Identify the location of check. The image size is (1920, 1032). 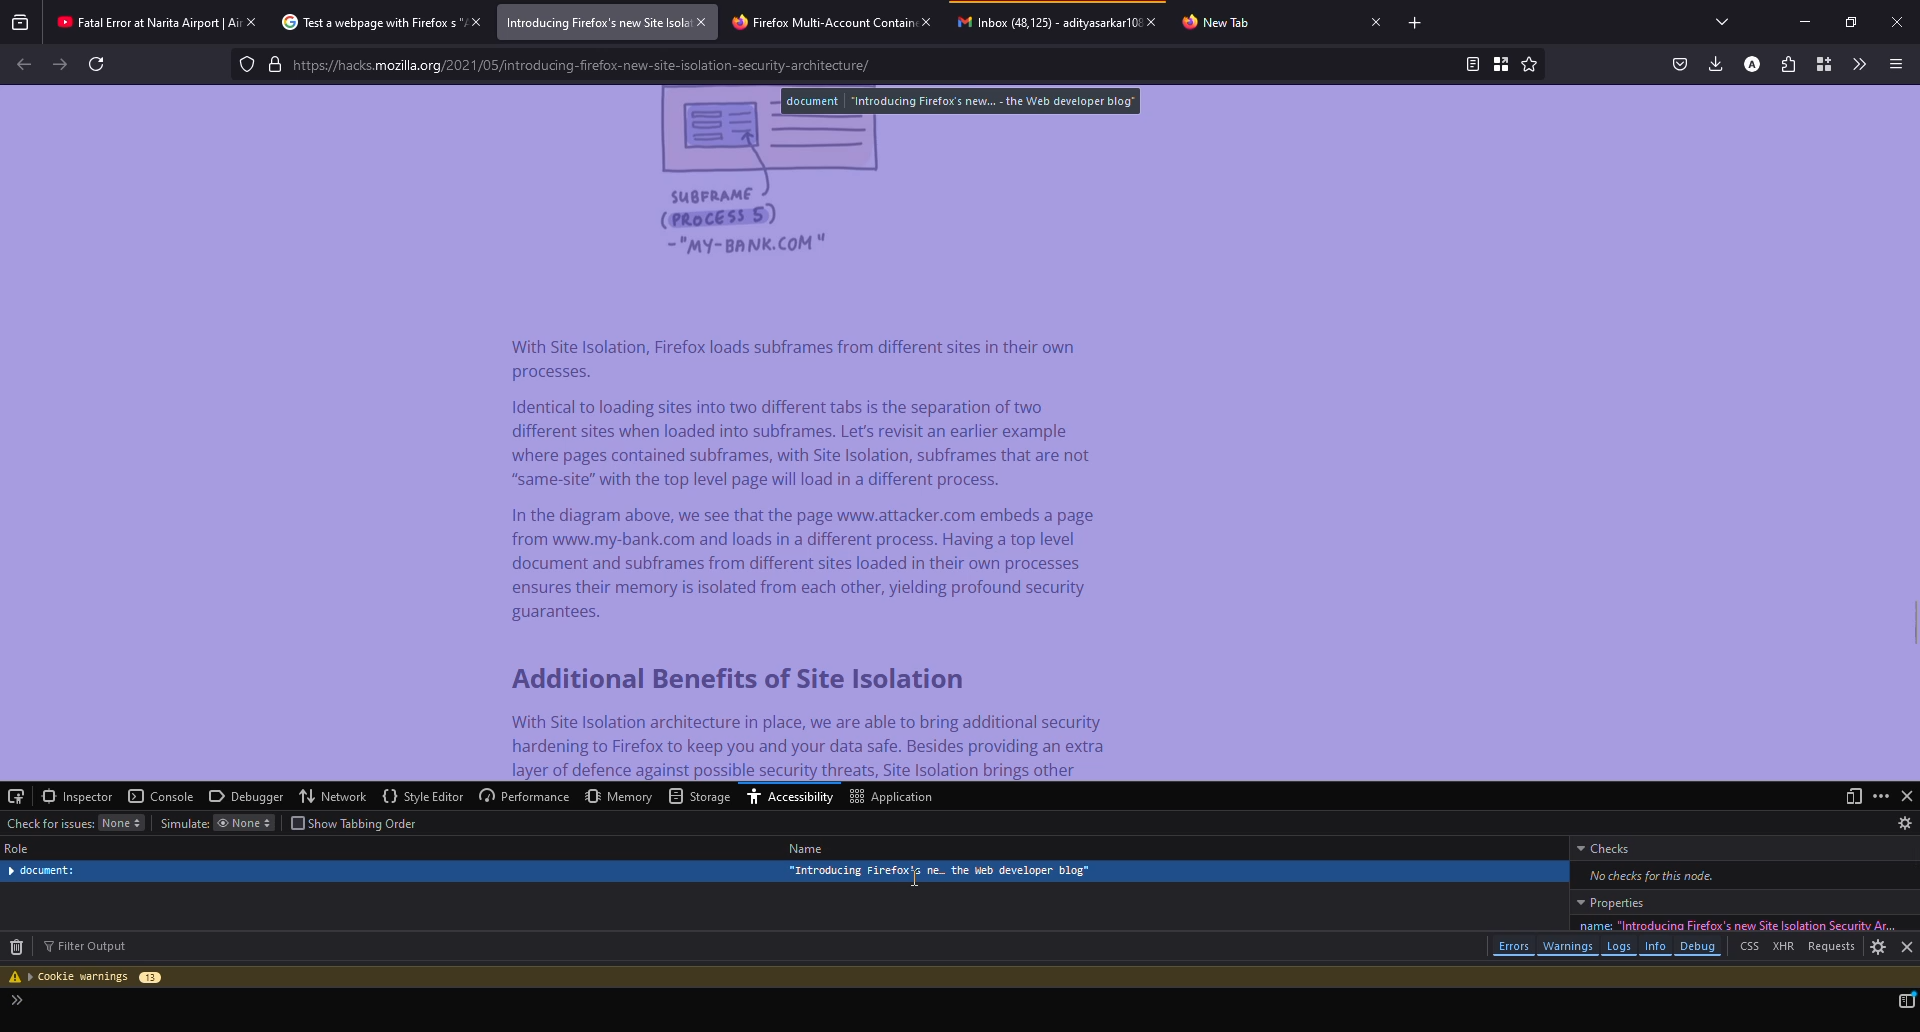
(51, 824).